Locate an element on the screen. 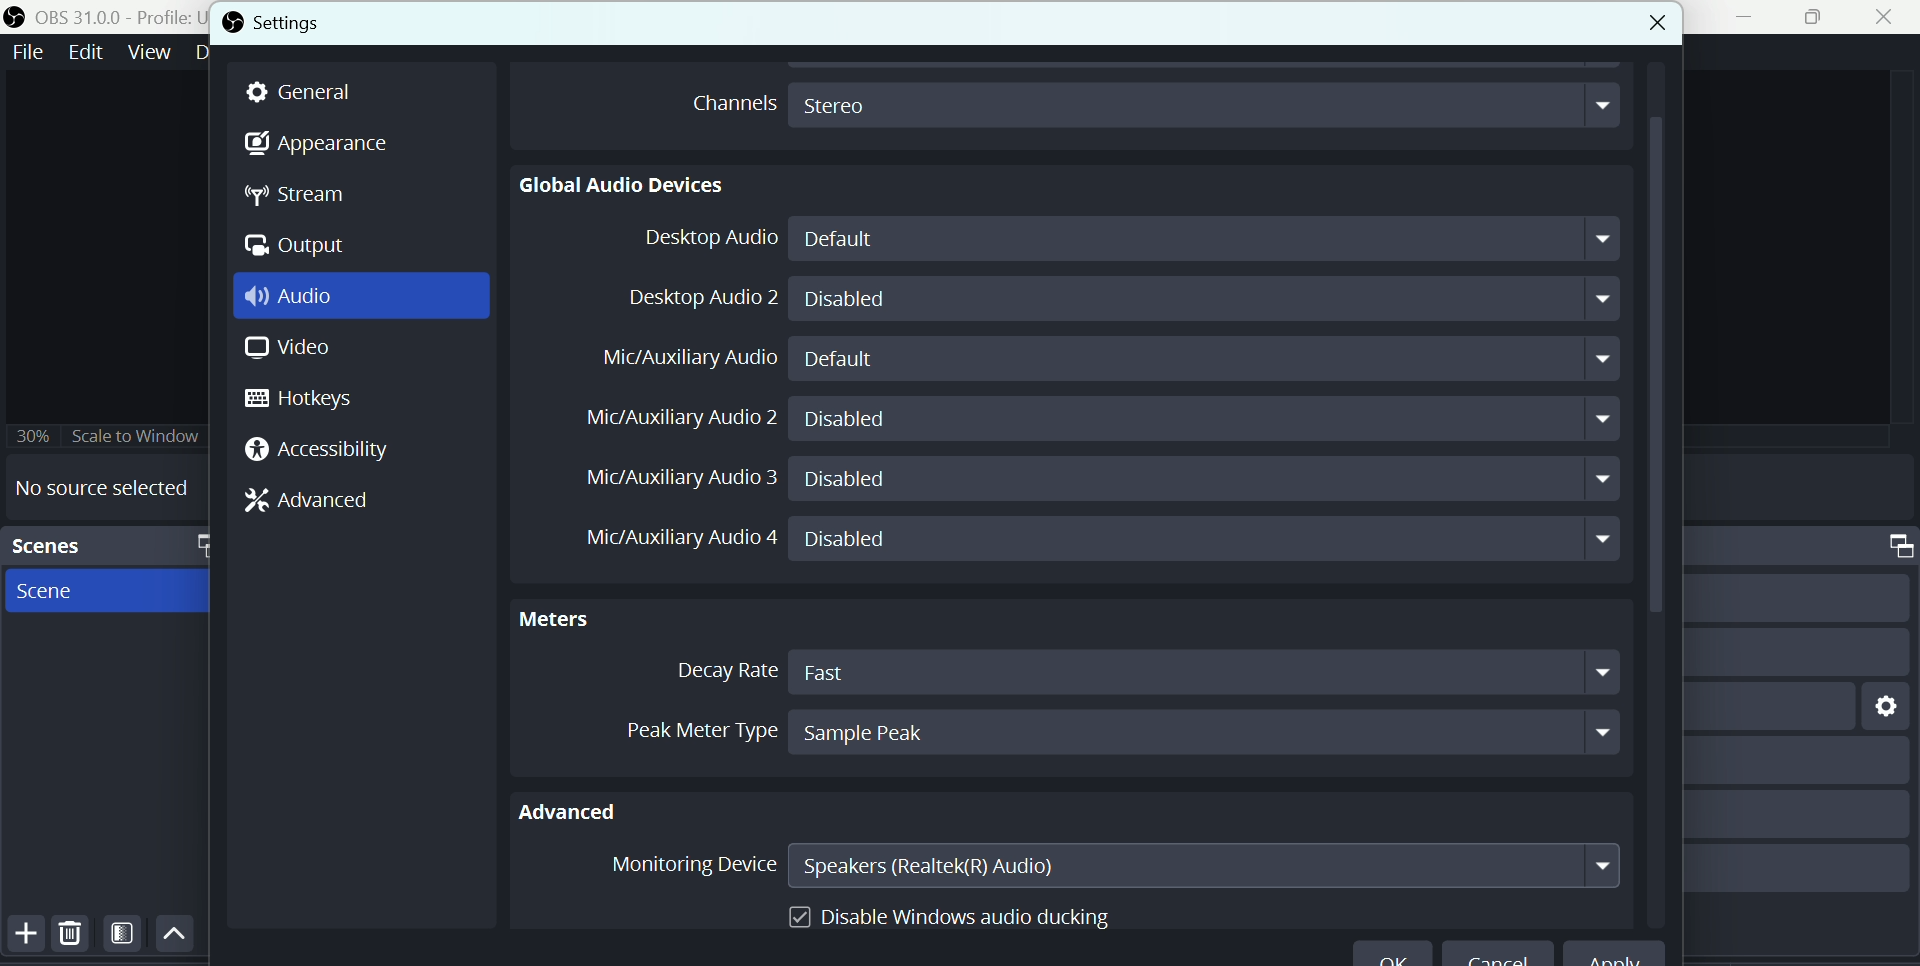 This screenshot has width=1920, height=966. Advanced is located at coordinates (583, 808).